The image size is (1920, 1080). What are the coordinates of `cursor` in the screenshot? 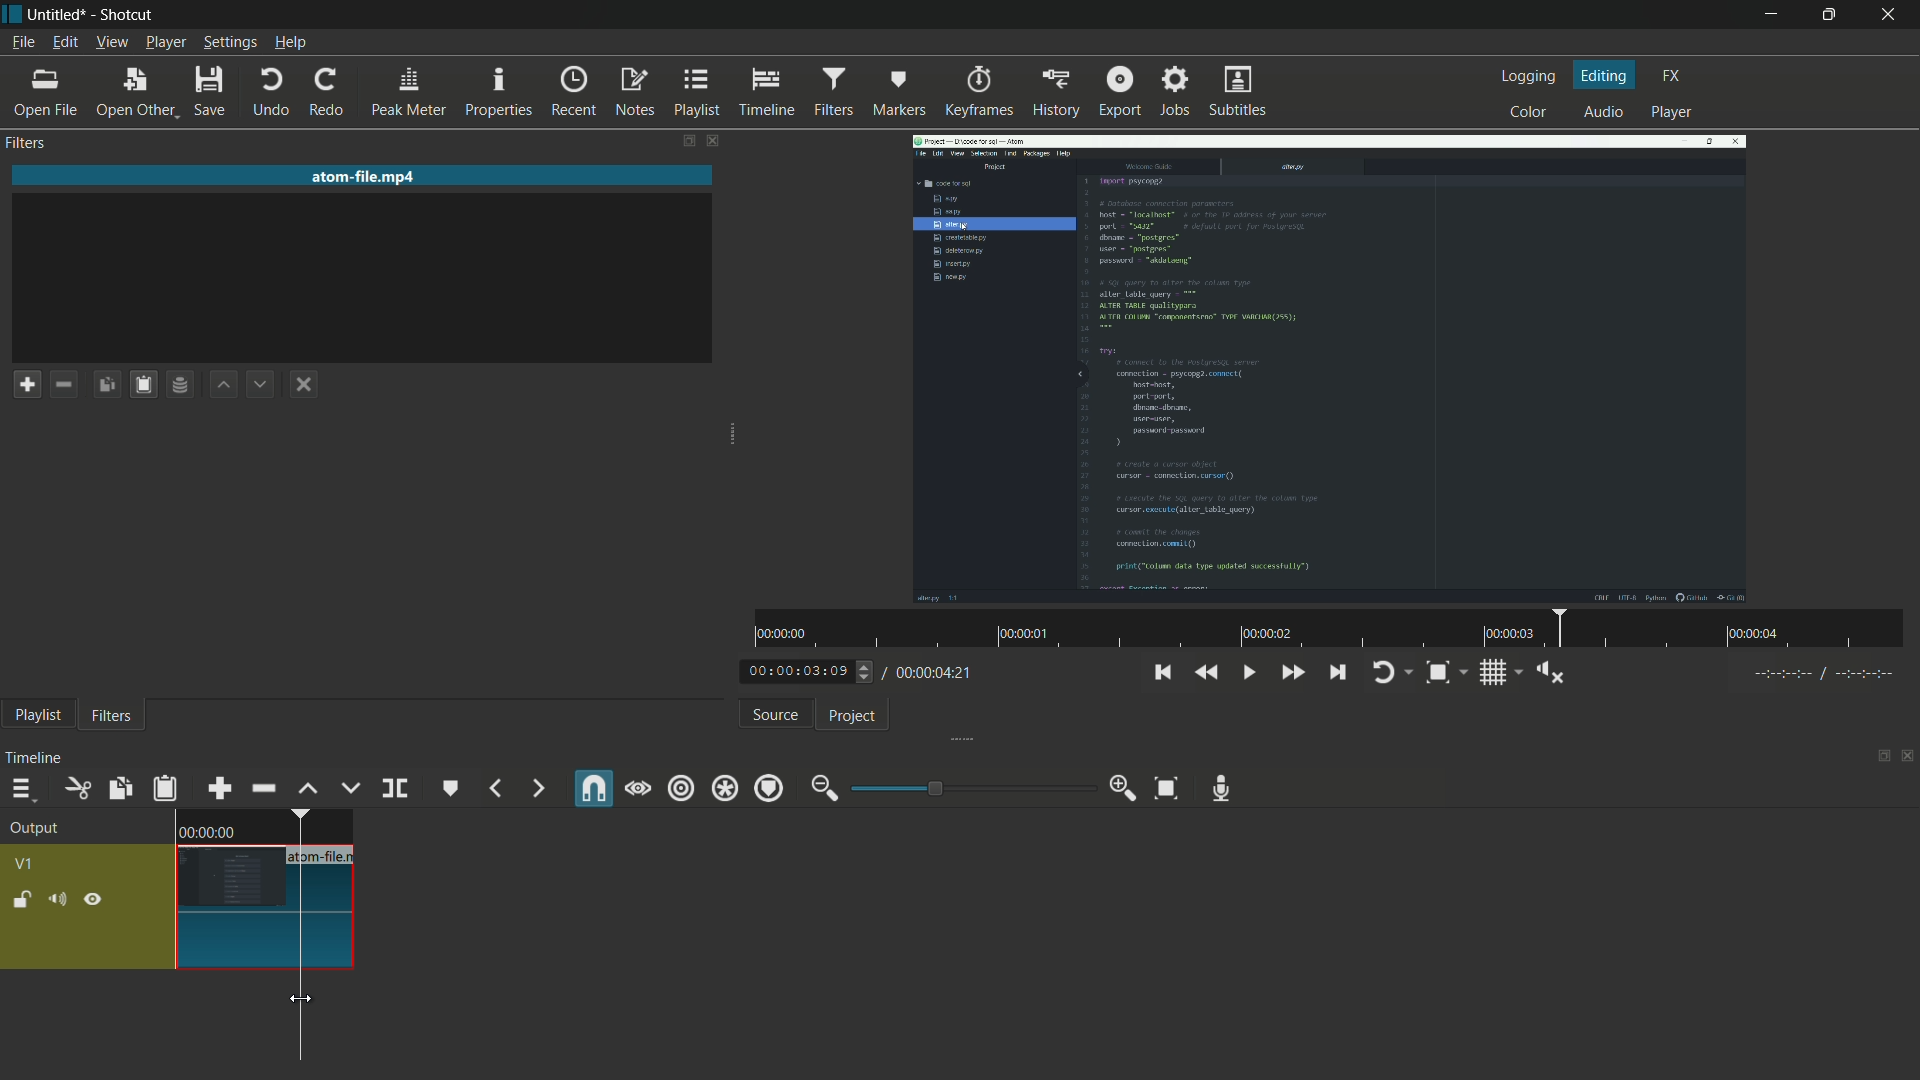 It's located at (301, 999).